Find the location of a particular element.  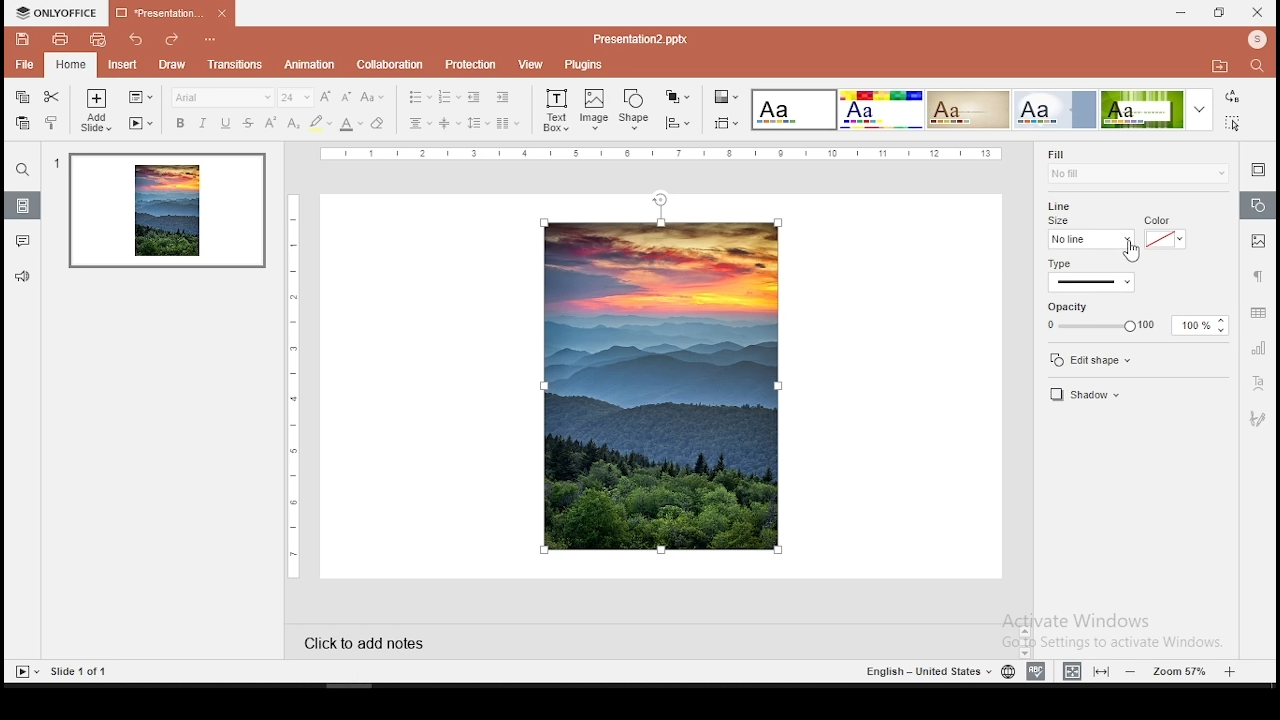

chart settings is located at coordinates (1257, 352).